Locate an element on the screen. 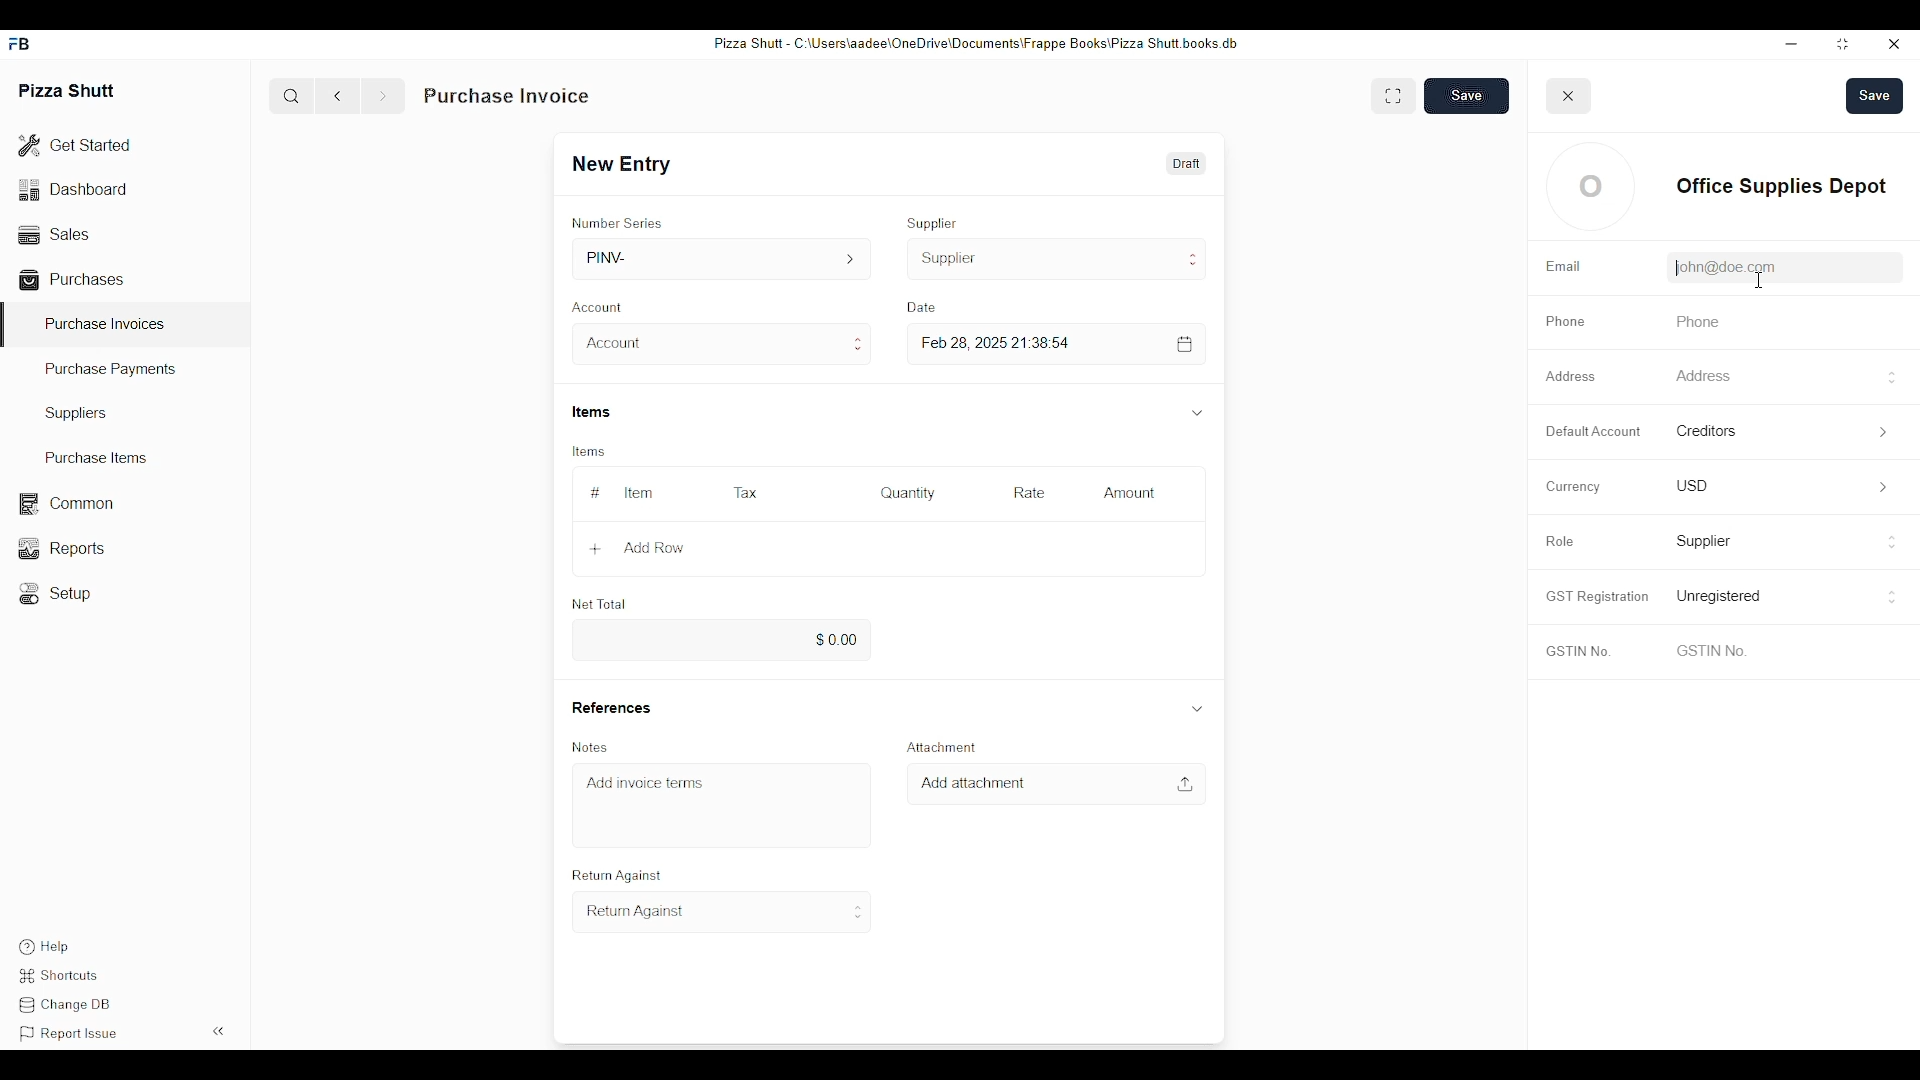 The image size is (1920, 1080). Role is located at coordinates (1559, 541).